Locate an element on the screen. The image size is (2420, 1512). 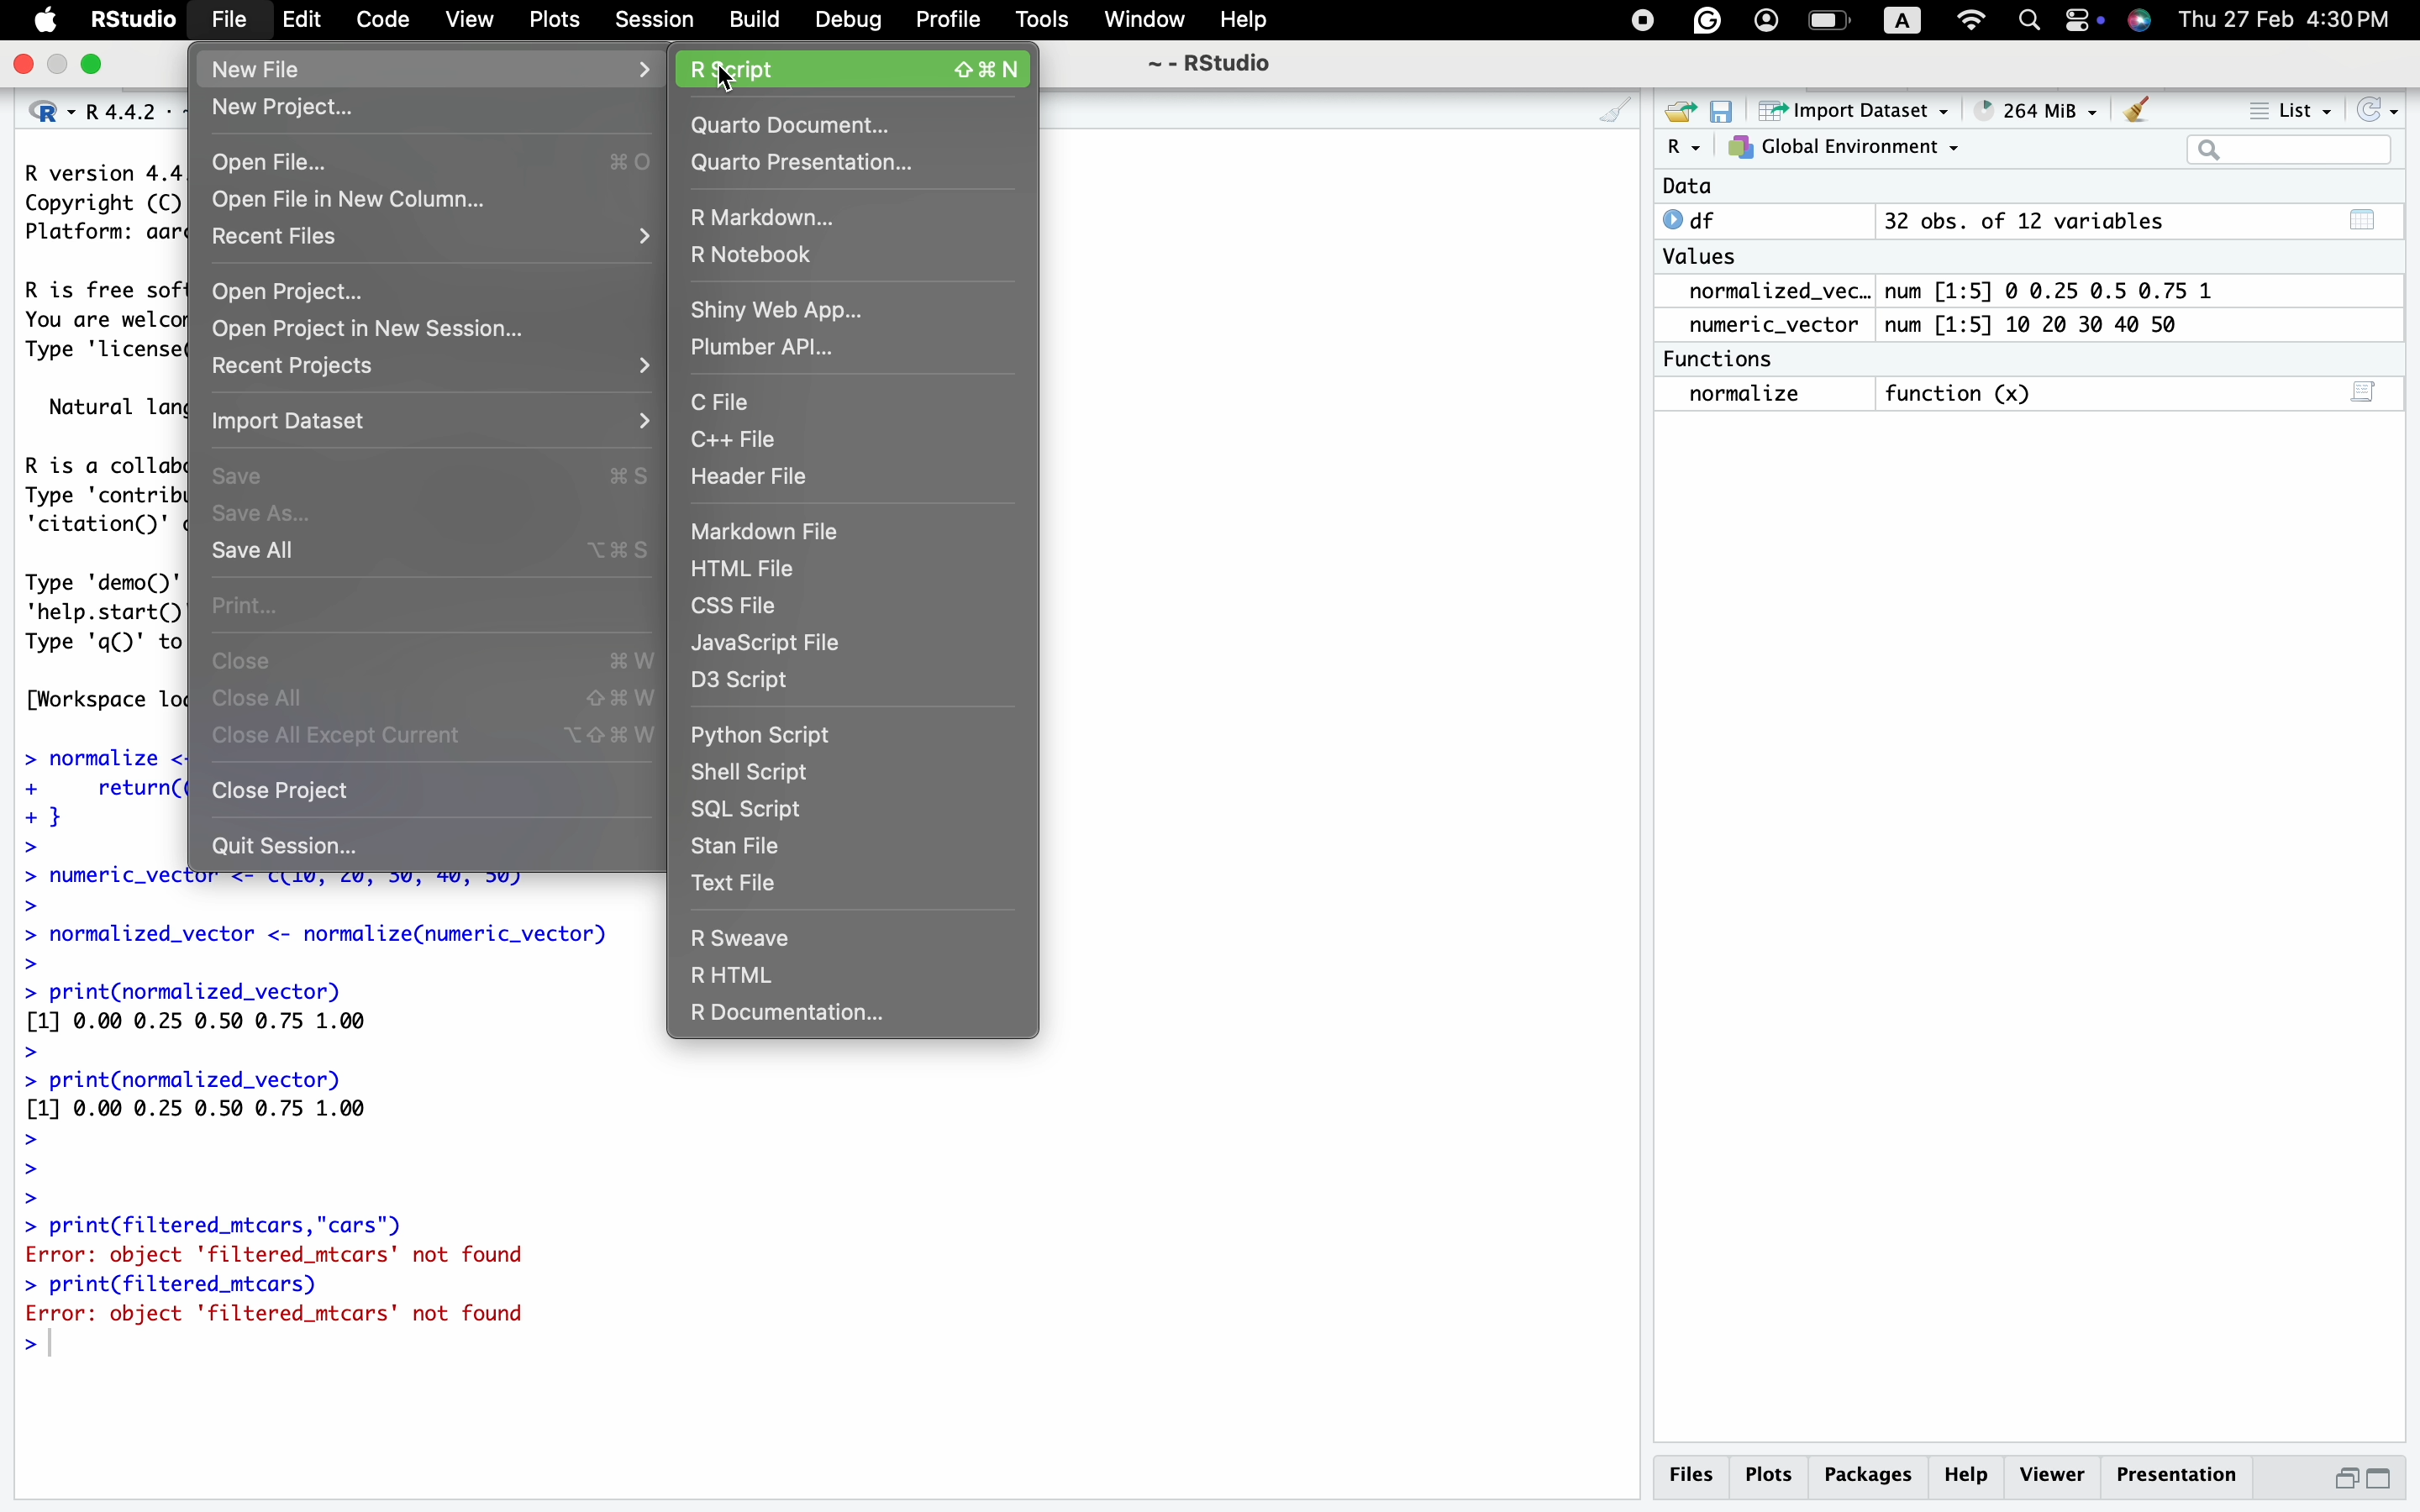
R documentation is located at coordinates (858, 1020).